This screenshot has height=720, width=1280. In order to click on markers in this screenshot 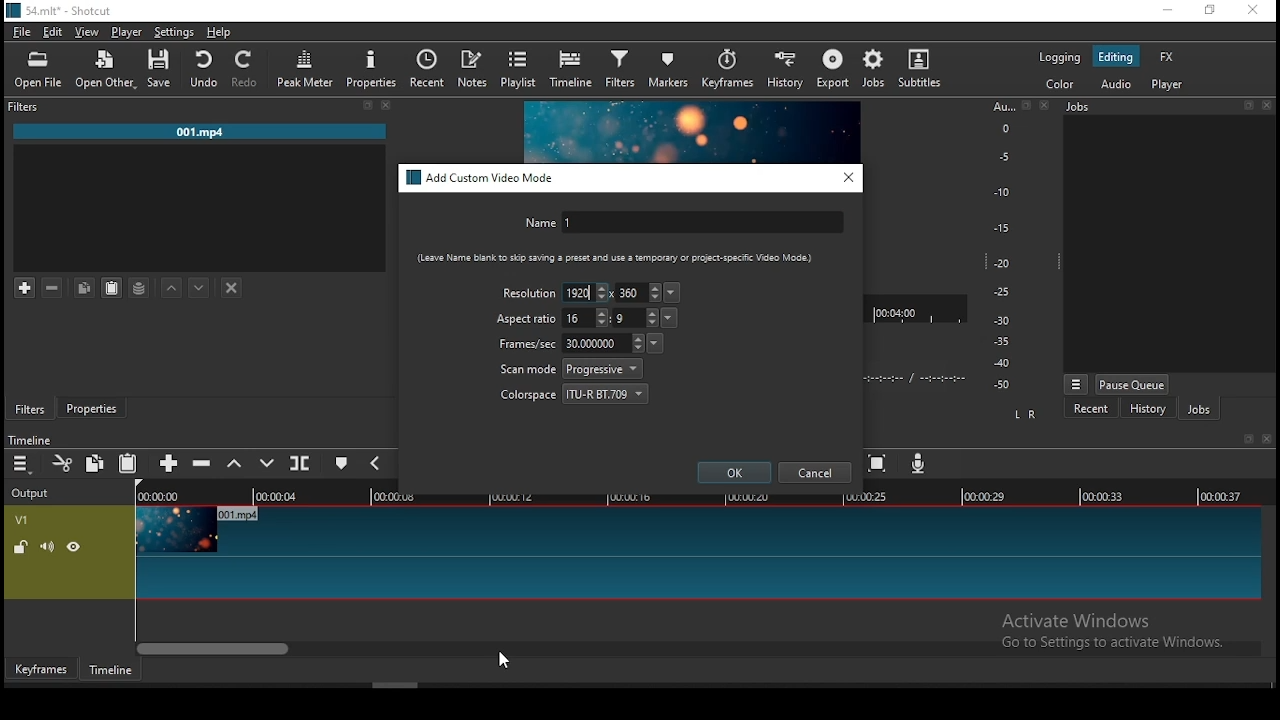, I will do `click(670, 67)`.